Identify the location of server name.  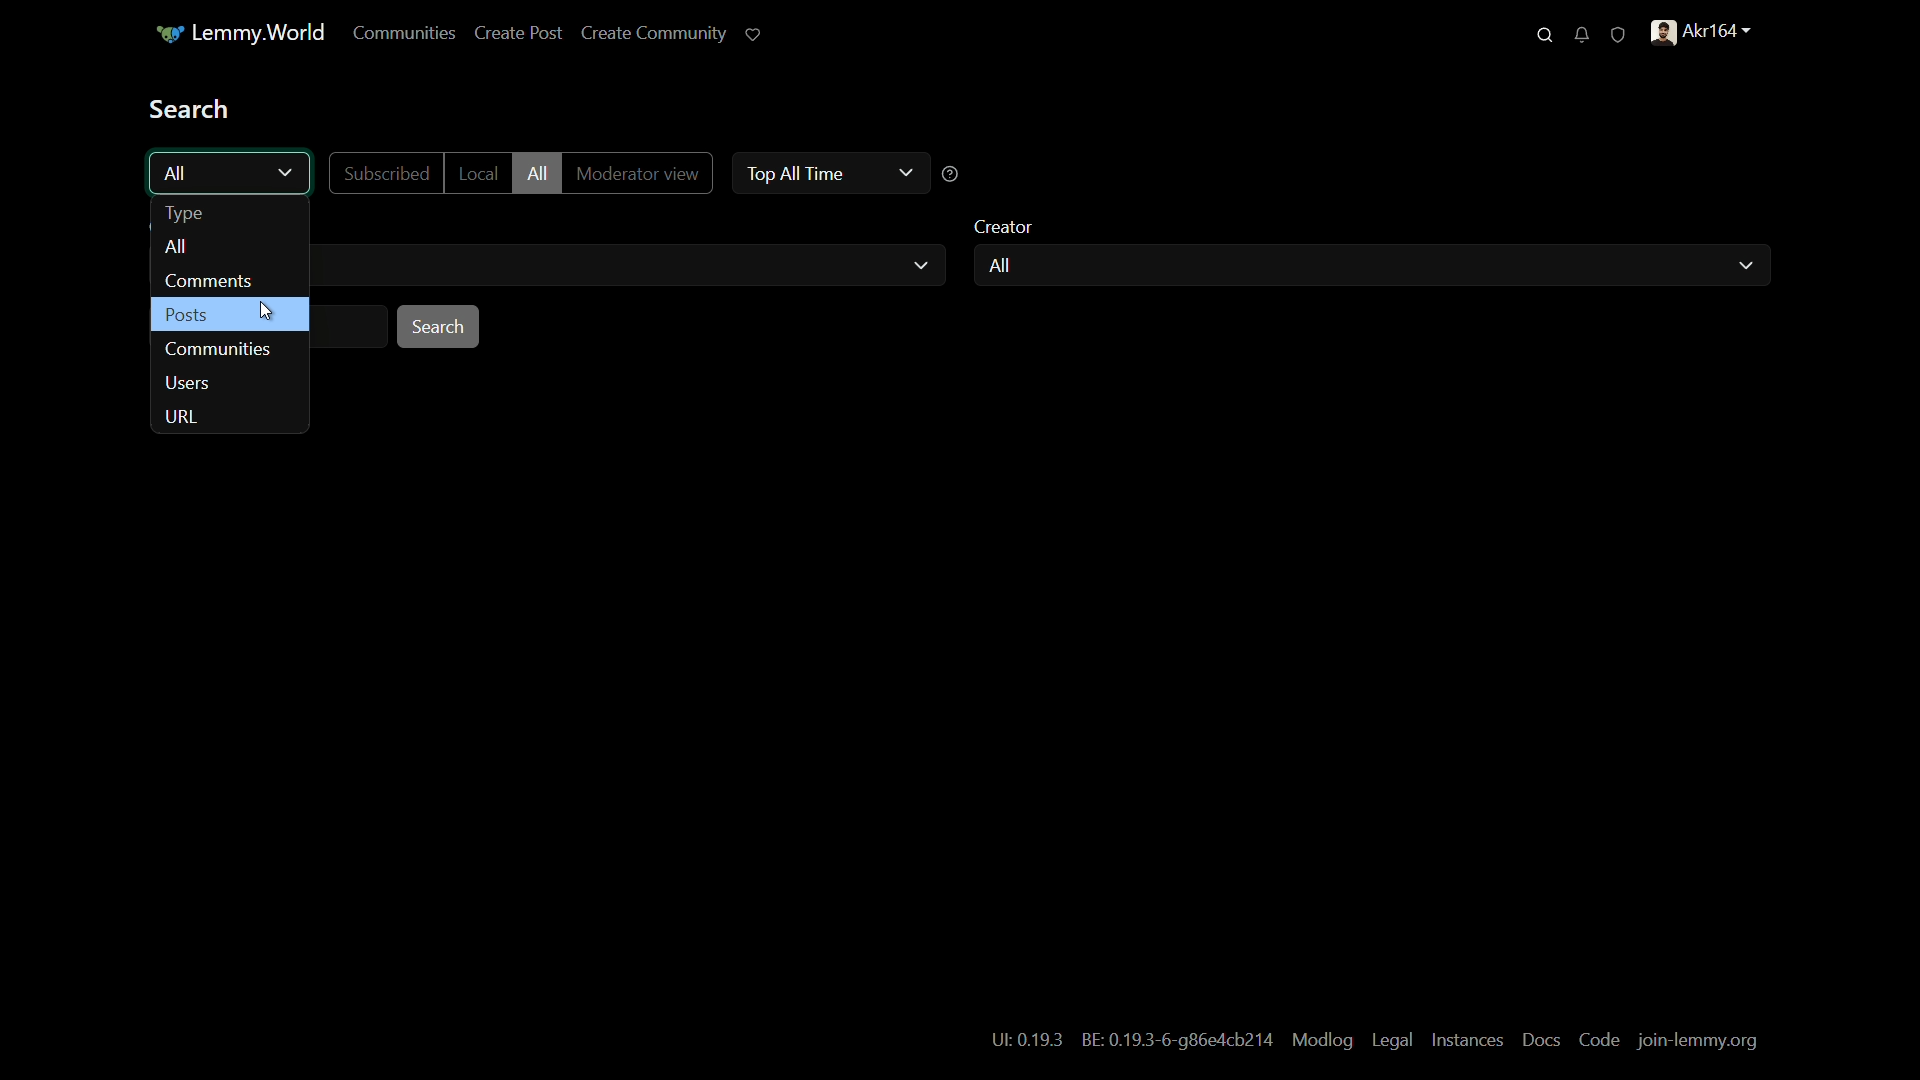
(239, 33).